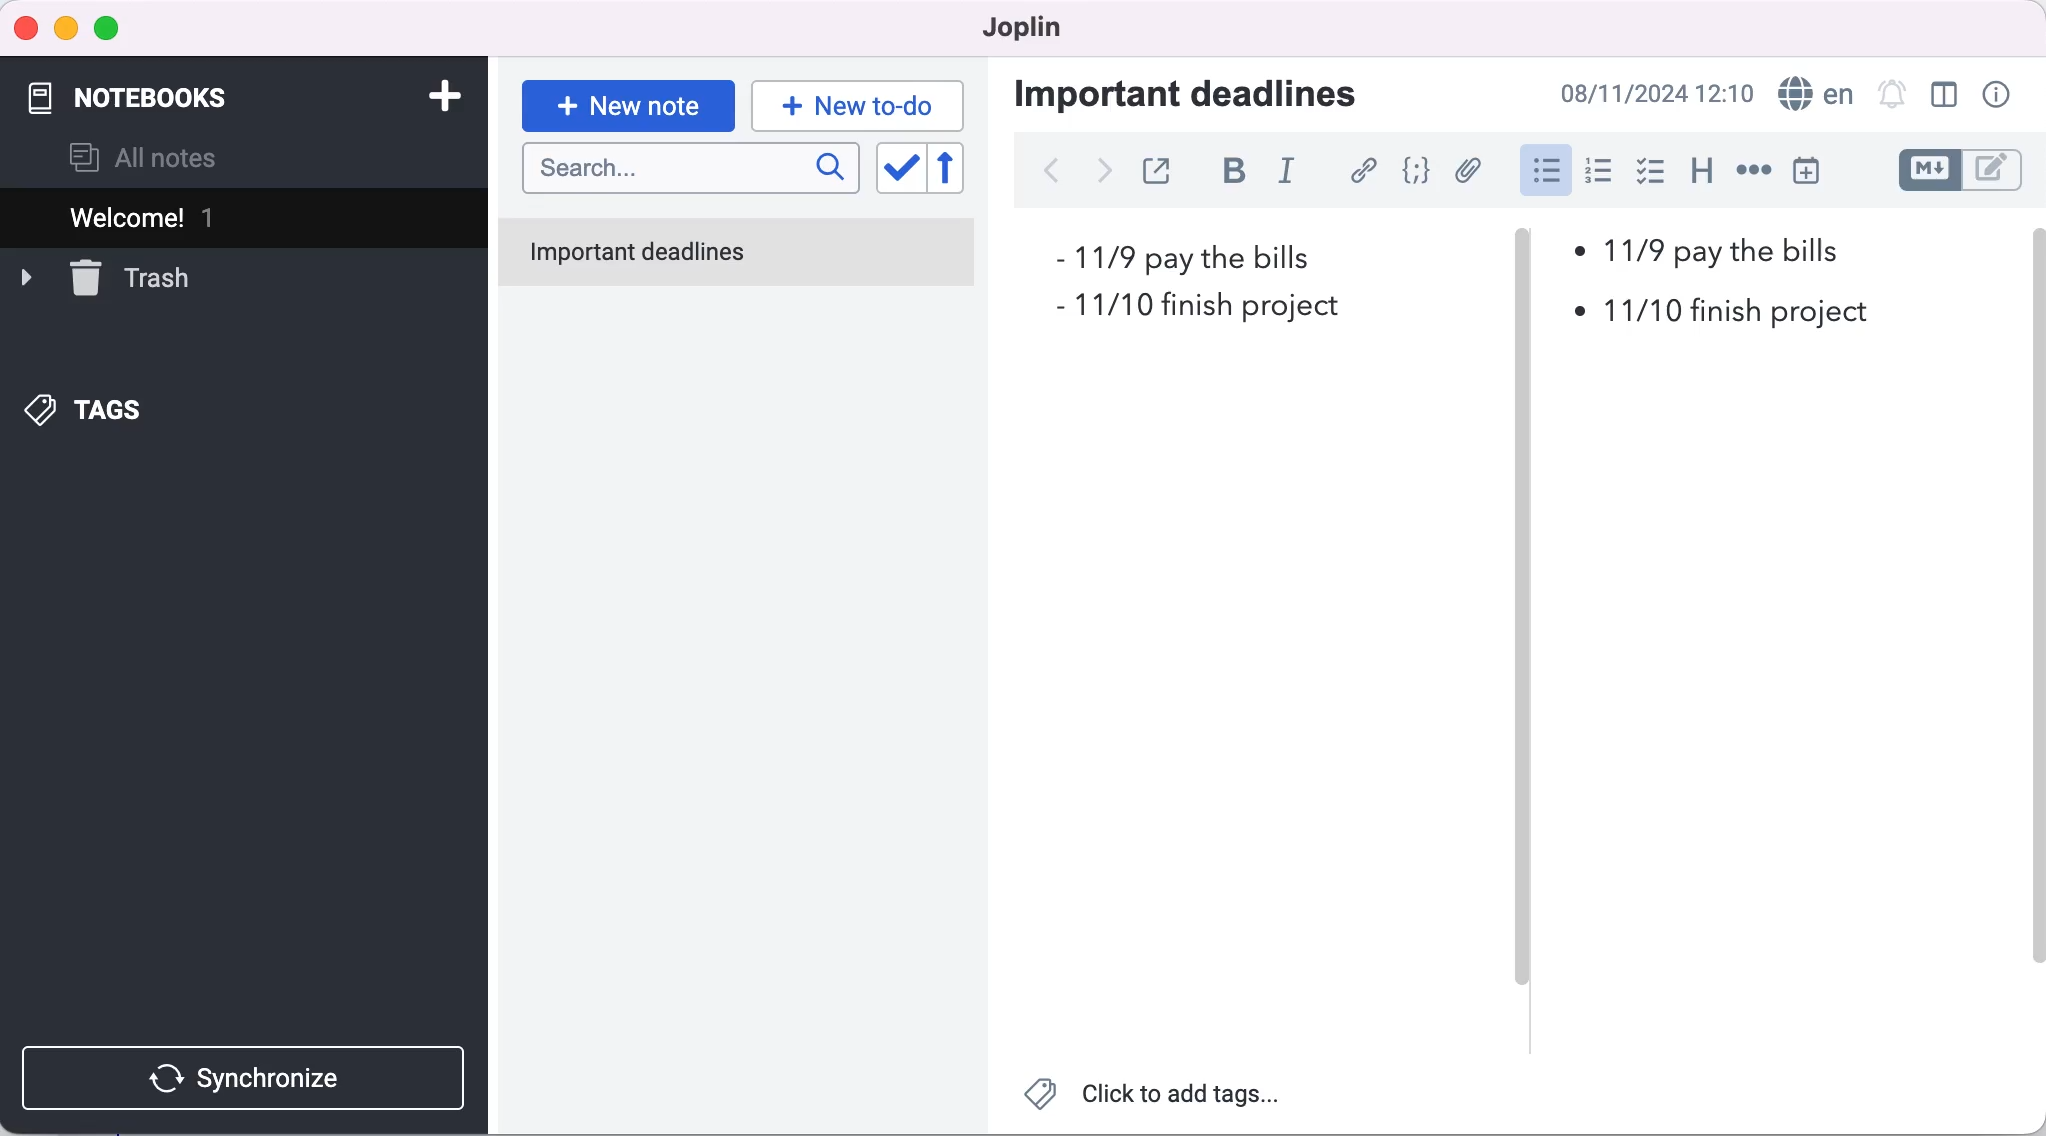  I want to click on important deadlines note, so click(740, 254).